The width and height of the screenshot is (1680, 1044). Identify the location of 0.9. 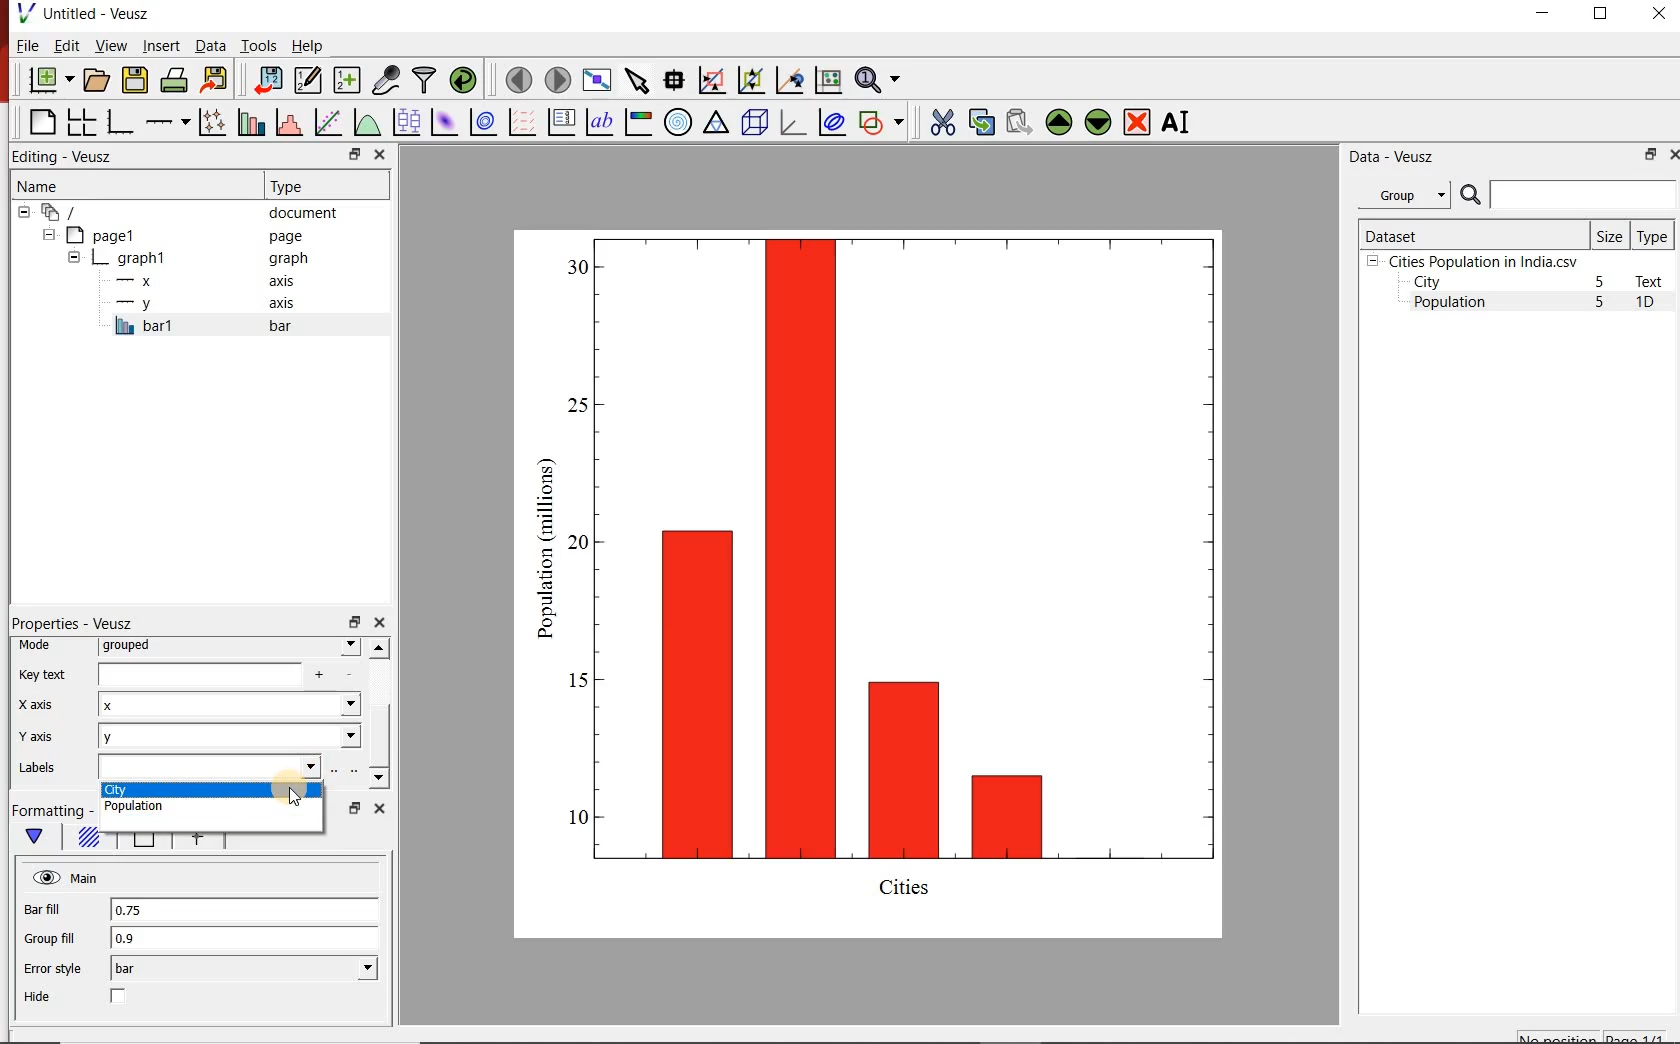
(245, 939).